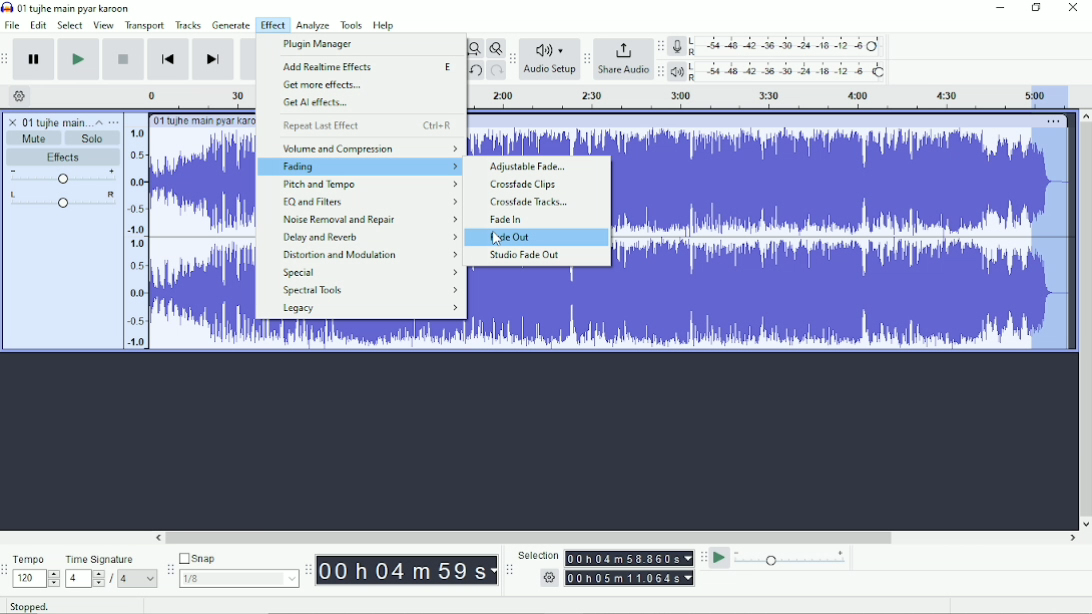  I want to click on Horizontal scrollbar, so click(616, 538).